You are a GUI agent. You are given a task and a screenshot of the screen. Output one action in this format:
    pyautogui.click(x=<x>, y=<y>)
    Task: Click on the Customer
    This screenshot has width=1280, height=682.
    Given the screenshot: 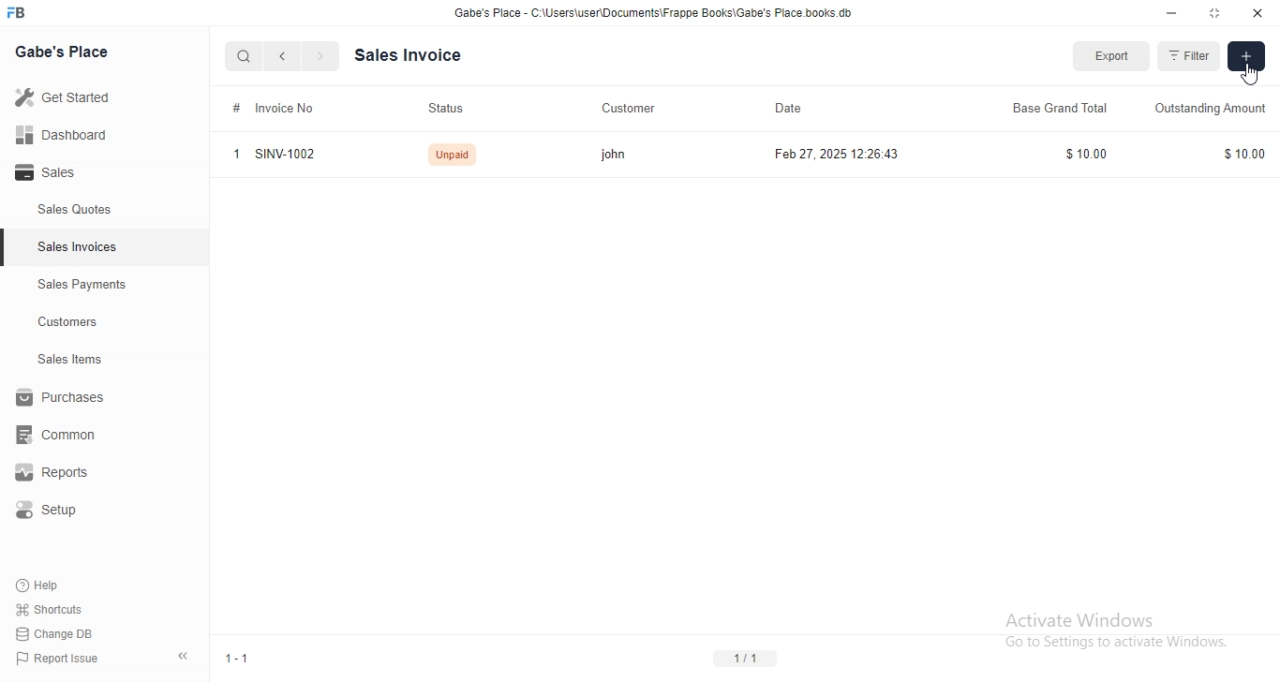 What is the action you would take?
    pyautogui.click(x=628, y=107)
    